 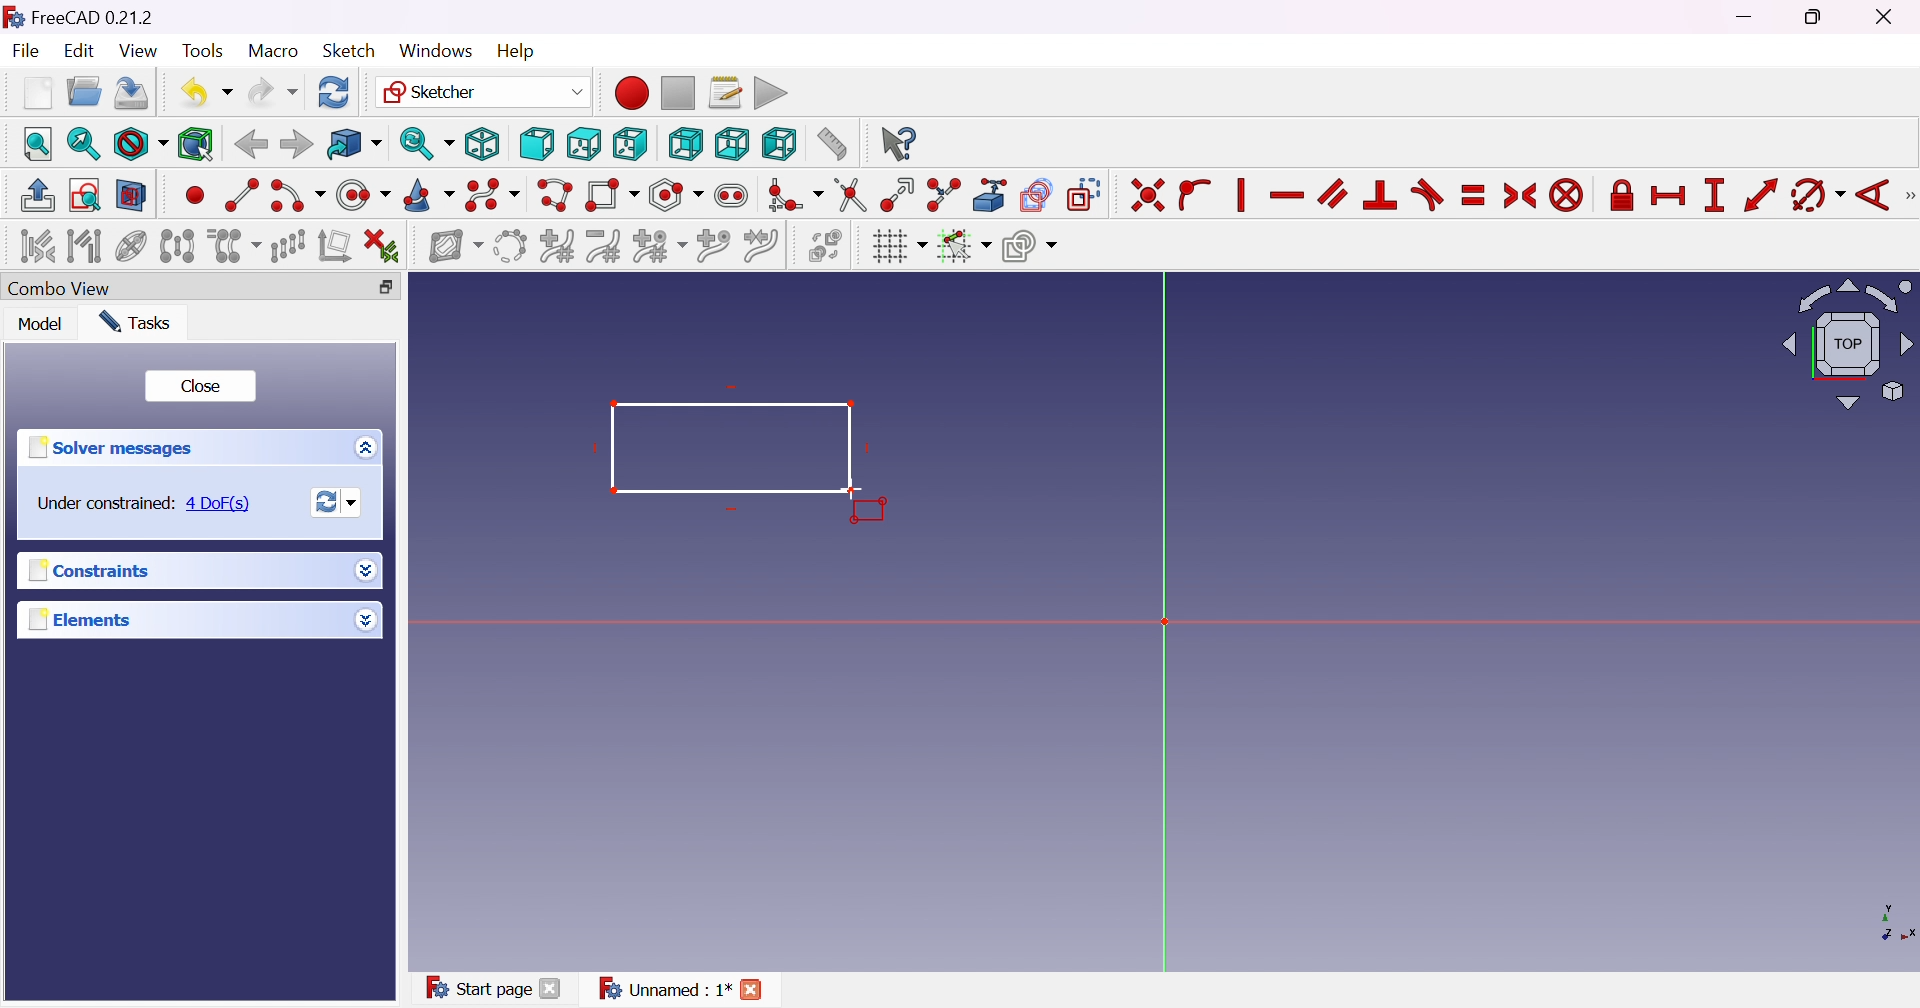 I want to click on Rear, so click(x=686, y=145).